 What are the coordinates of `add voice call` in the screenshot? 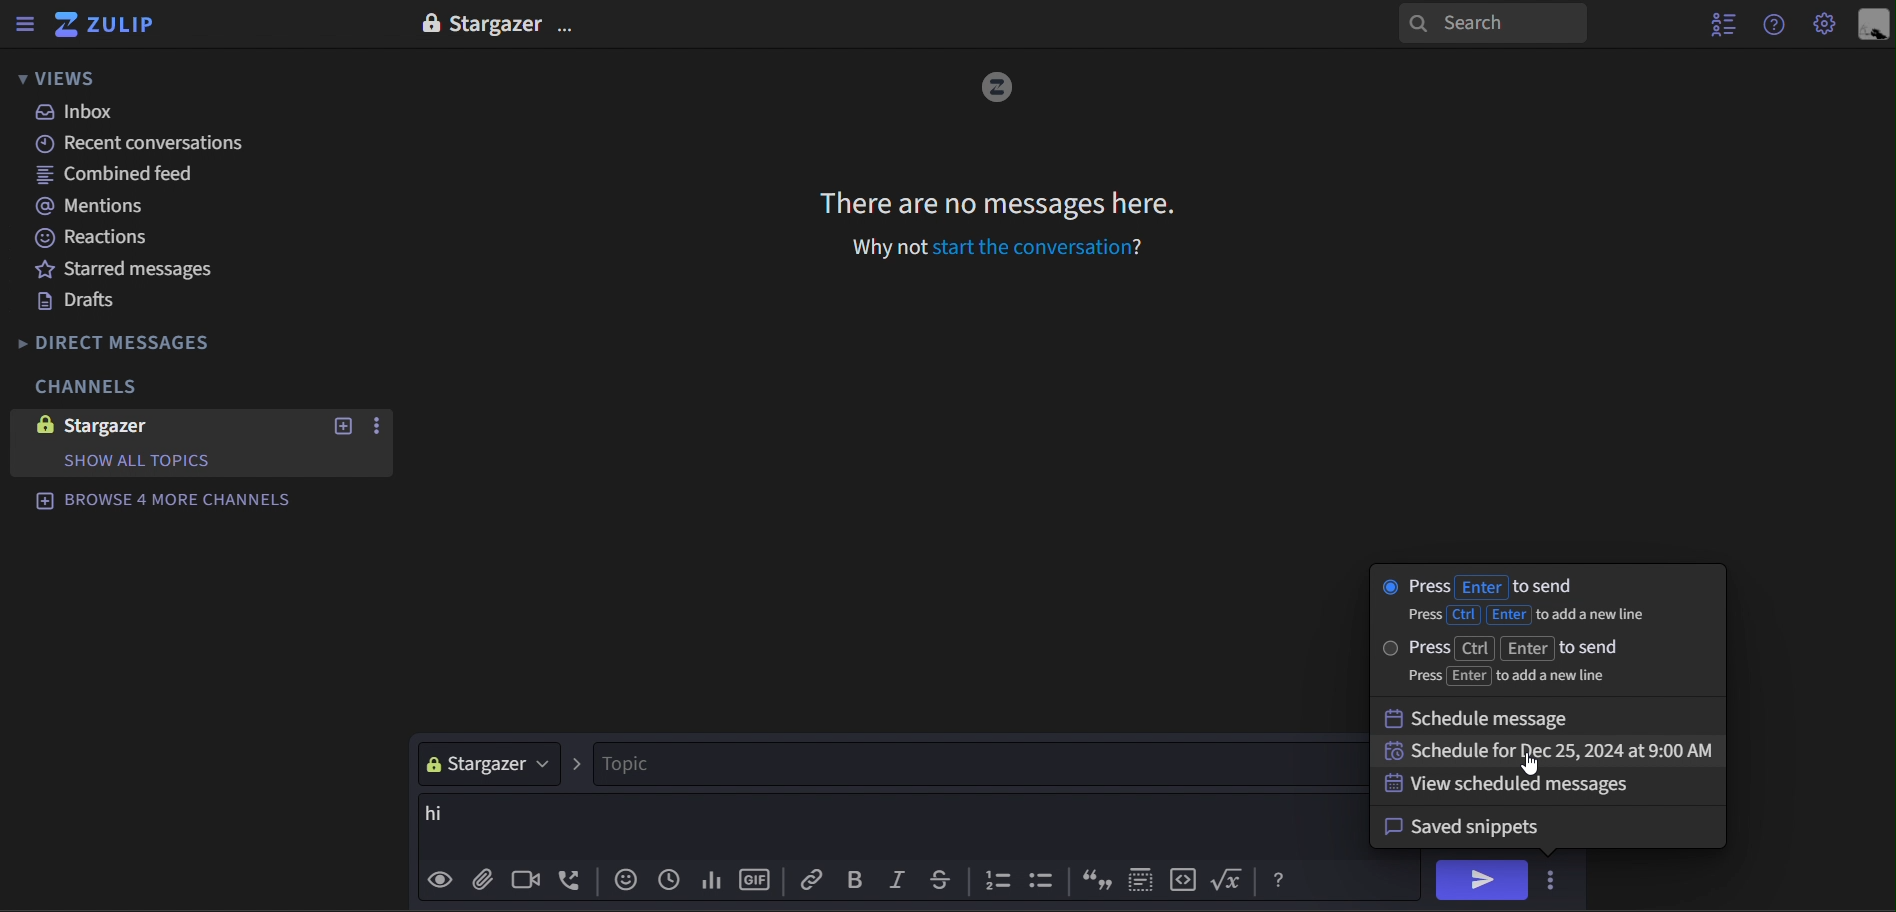 It's located at (574, 881).